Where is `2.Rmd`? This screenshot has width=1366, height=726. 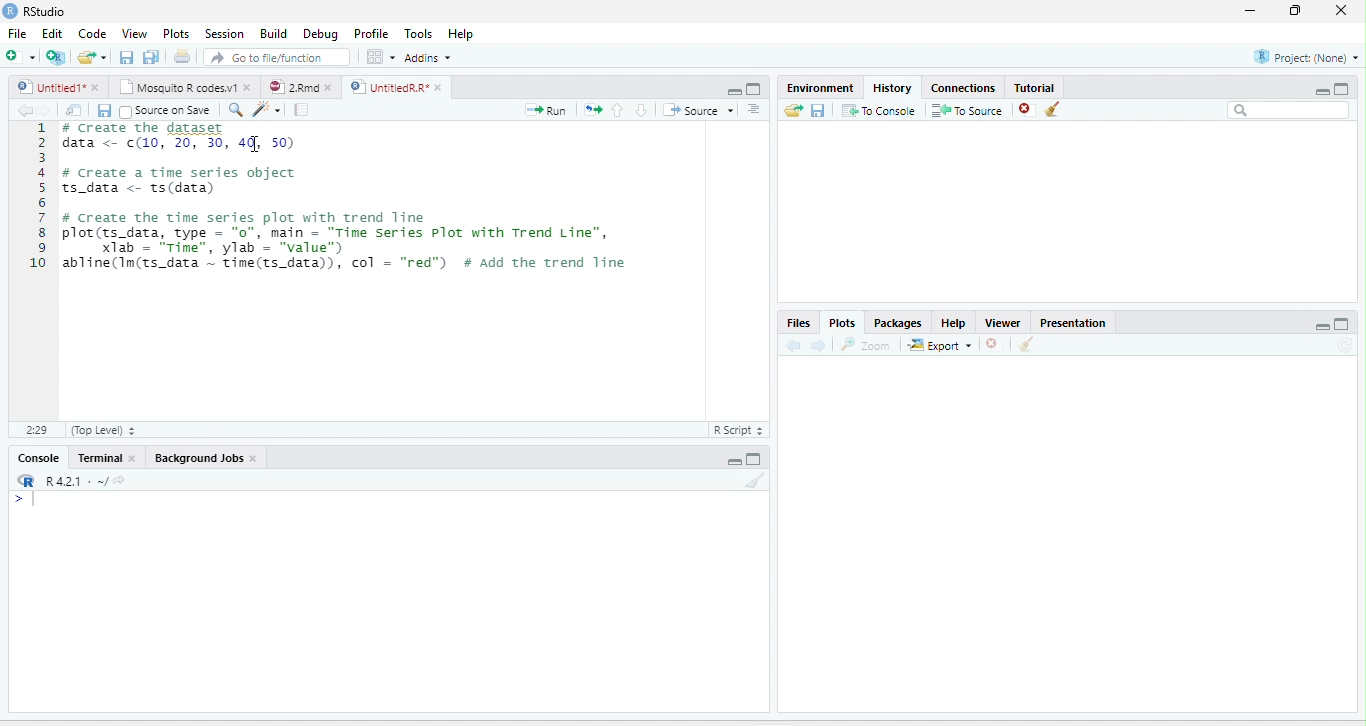 2.Rmd is located at coordinates (291, 87).